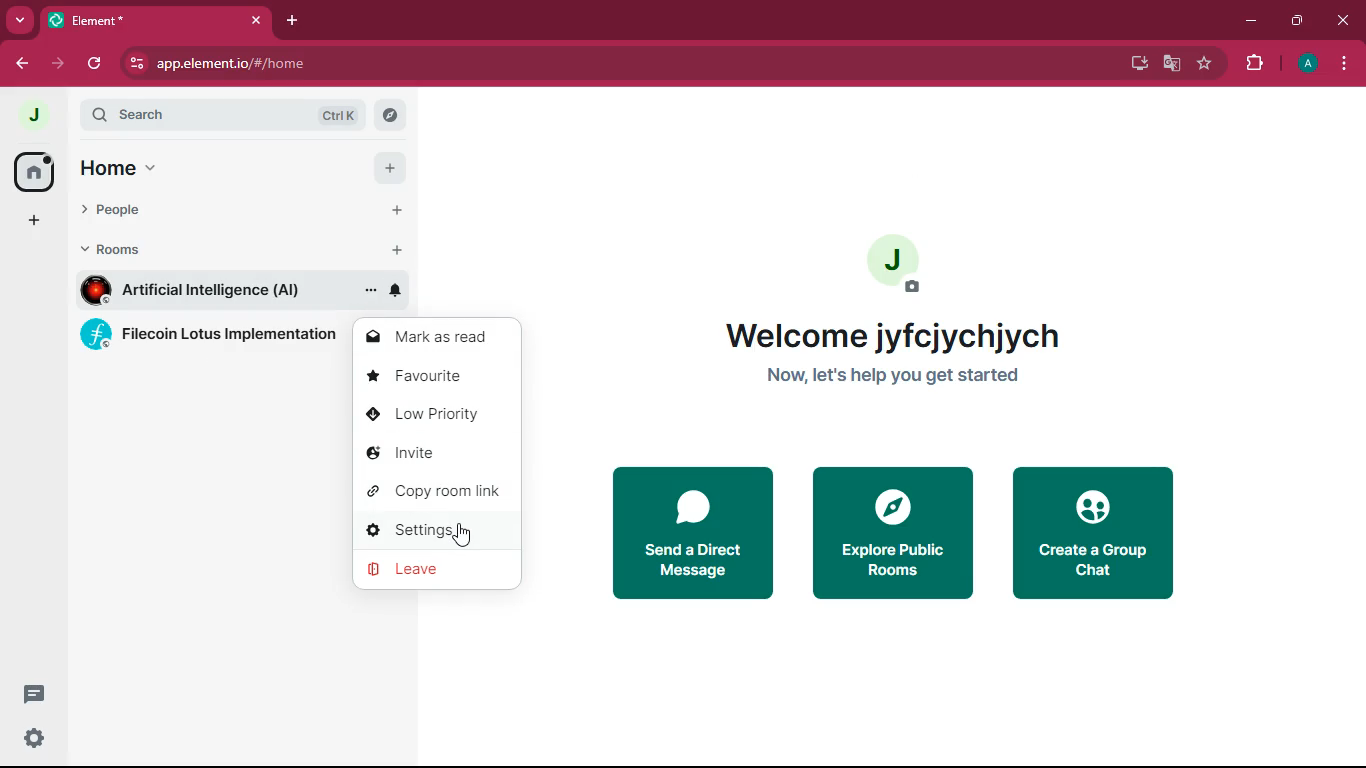  What do you see at coordinates (209, 336) in the screenshot?
I see `rooms` at bounding box center [209, 336].